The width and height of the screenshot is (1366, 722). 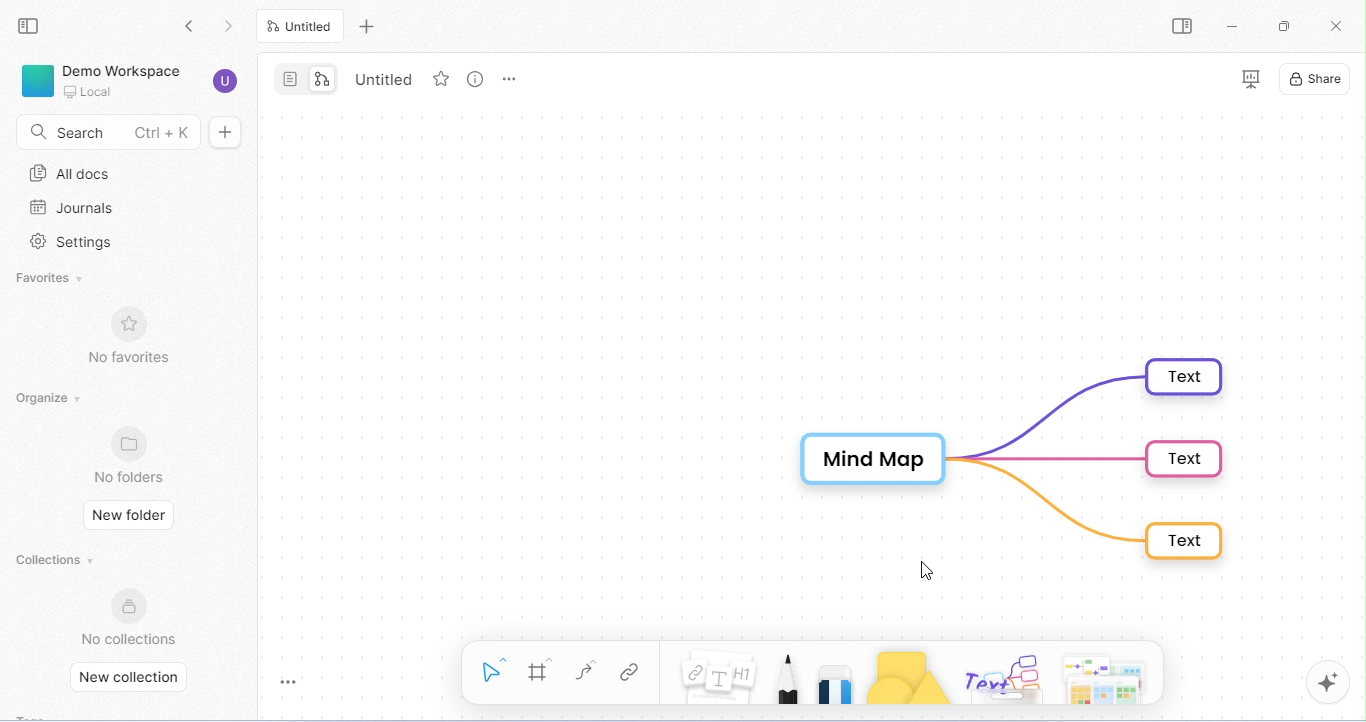 What do you see at coordinates (1015, 460) in the screenshot?
I see `Mind Map with texts in right layout` at bounding box center [1015, 460].